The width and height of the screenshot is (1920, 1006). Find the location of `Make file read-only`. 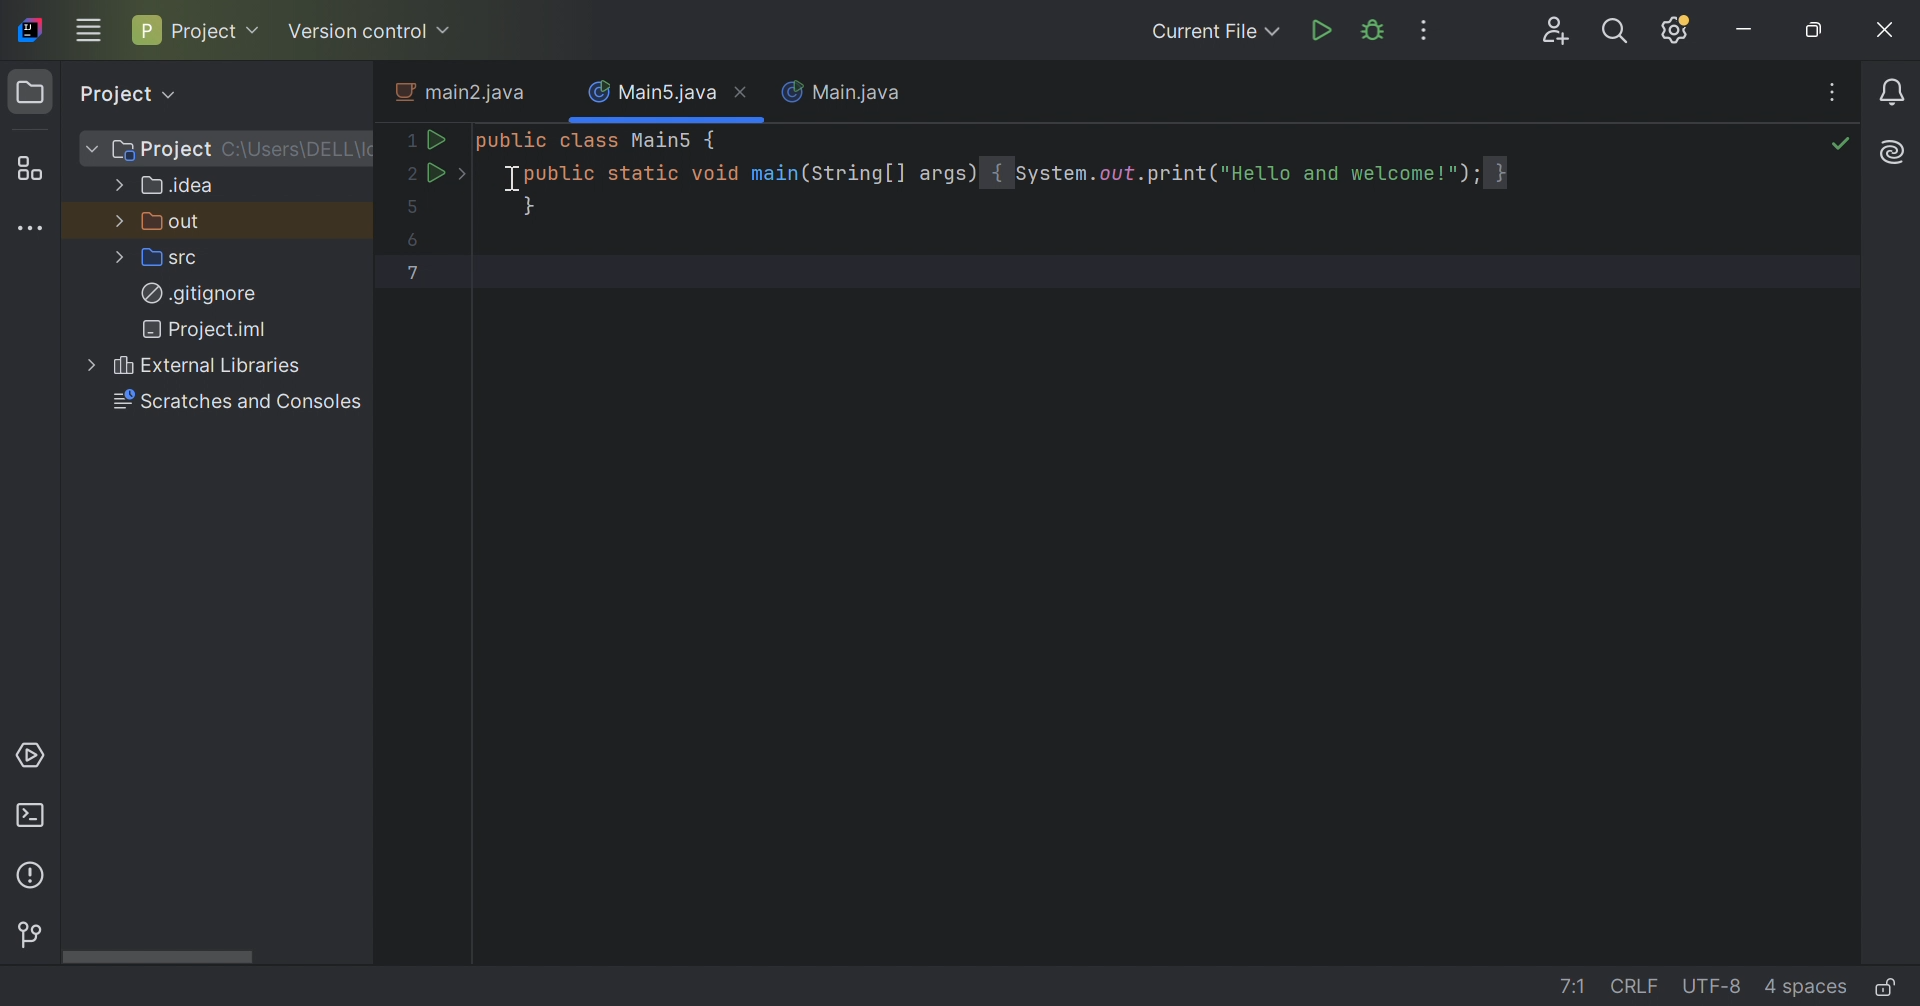

Make file read-only is located at coordinates (1890, 987).